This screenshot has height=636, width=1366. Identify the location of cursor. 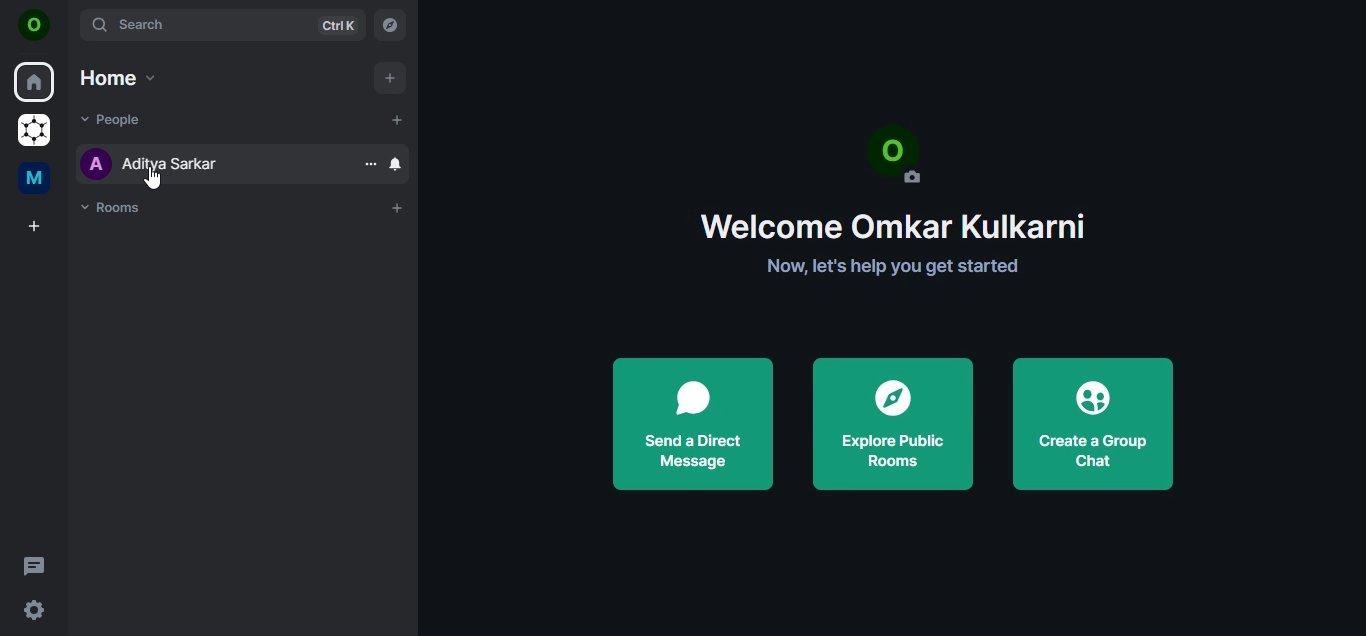
(152, 179).